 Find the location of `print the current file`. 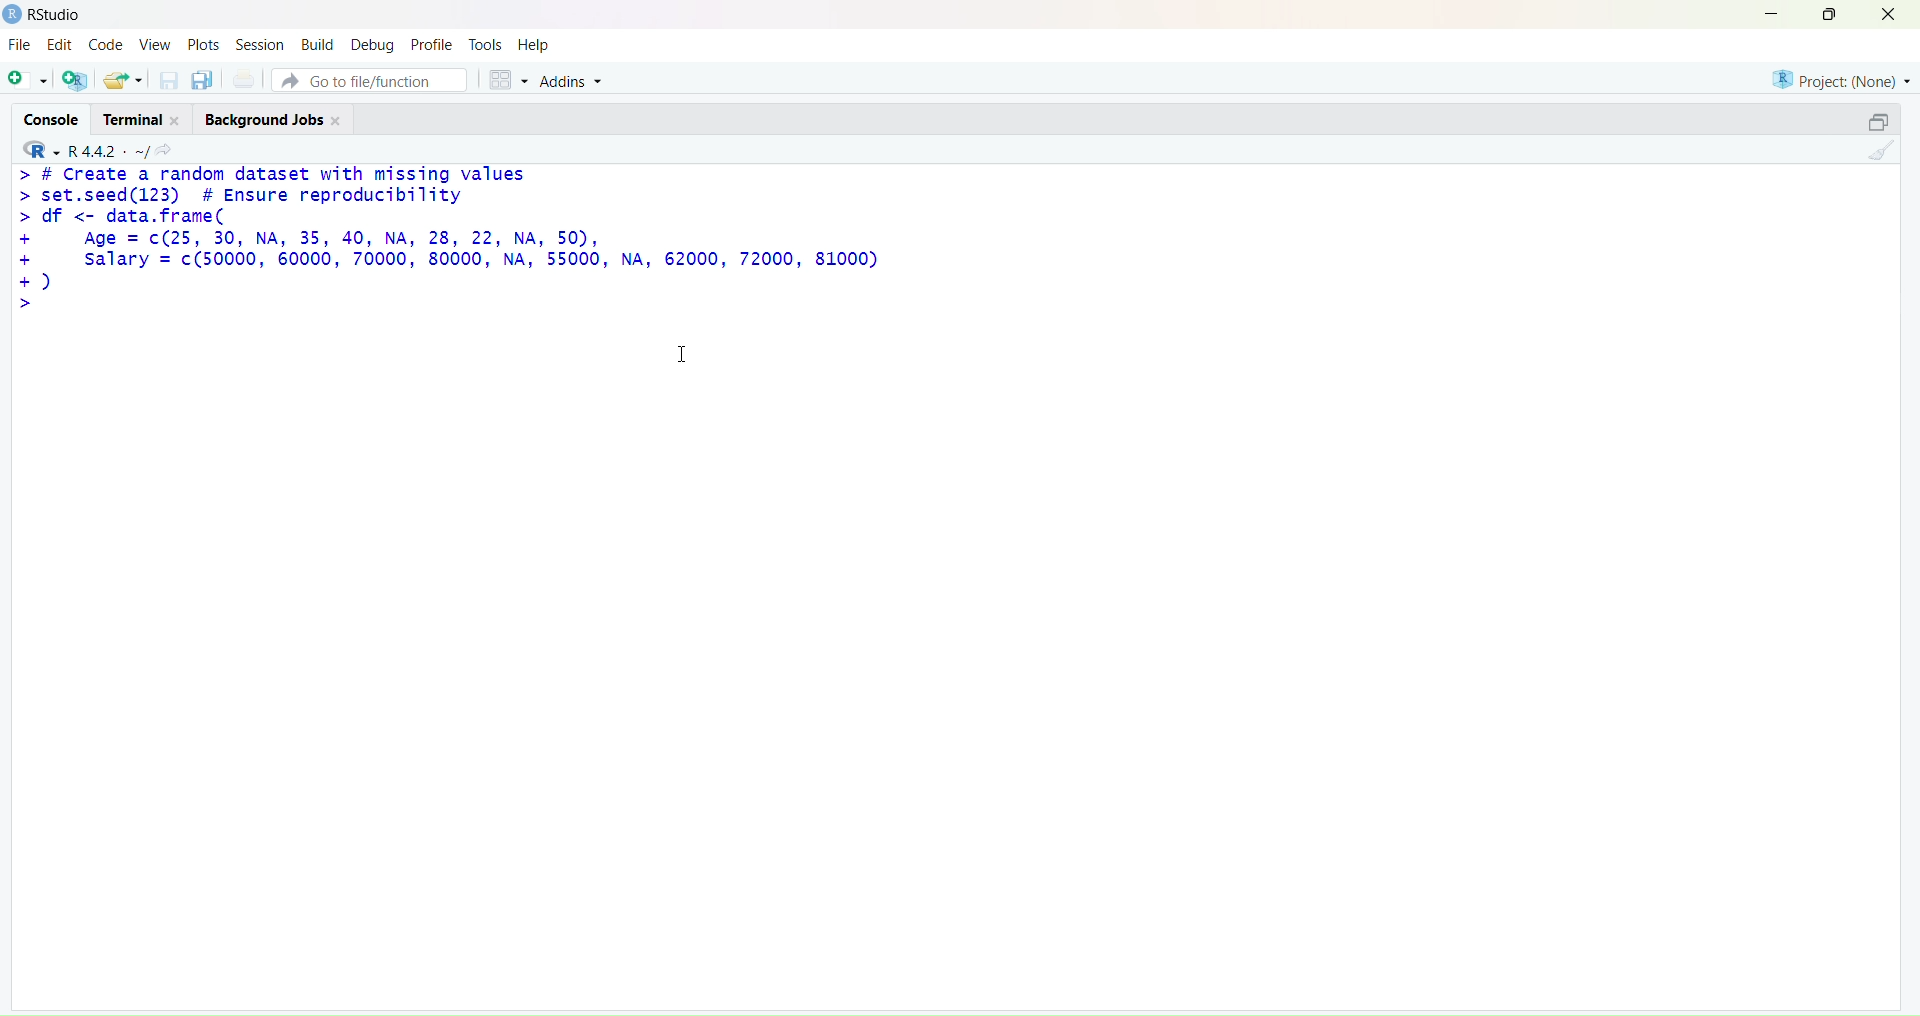

print the current file is located at coordinates (245, 81).